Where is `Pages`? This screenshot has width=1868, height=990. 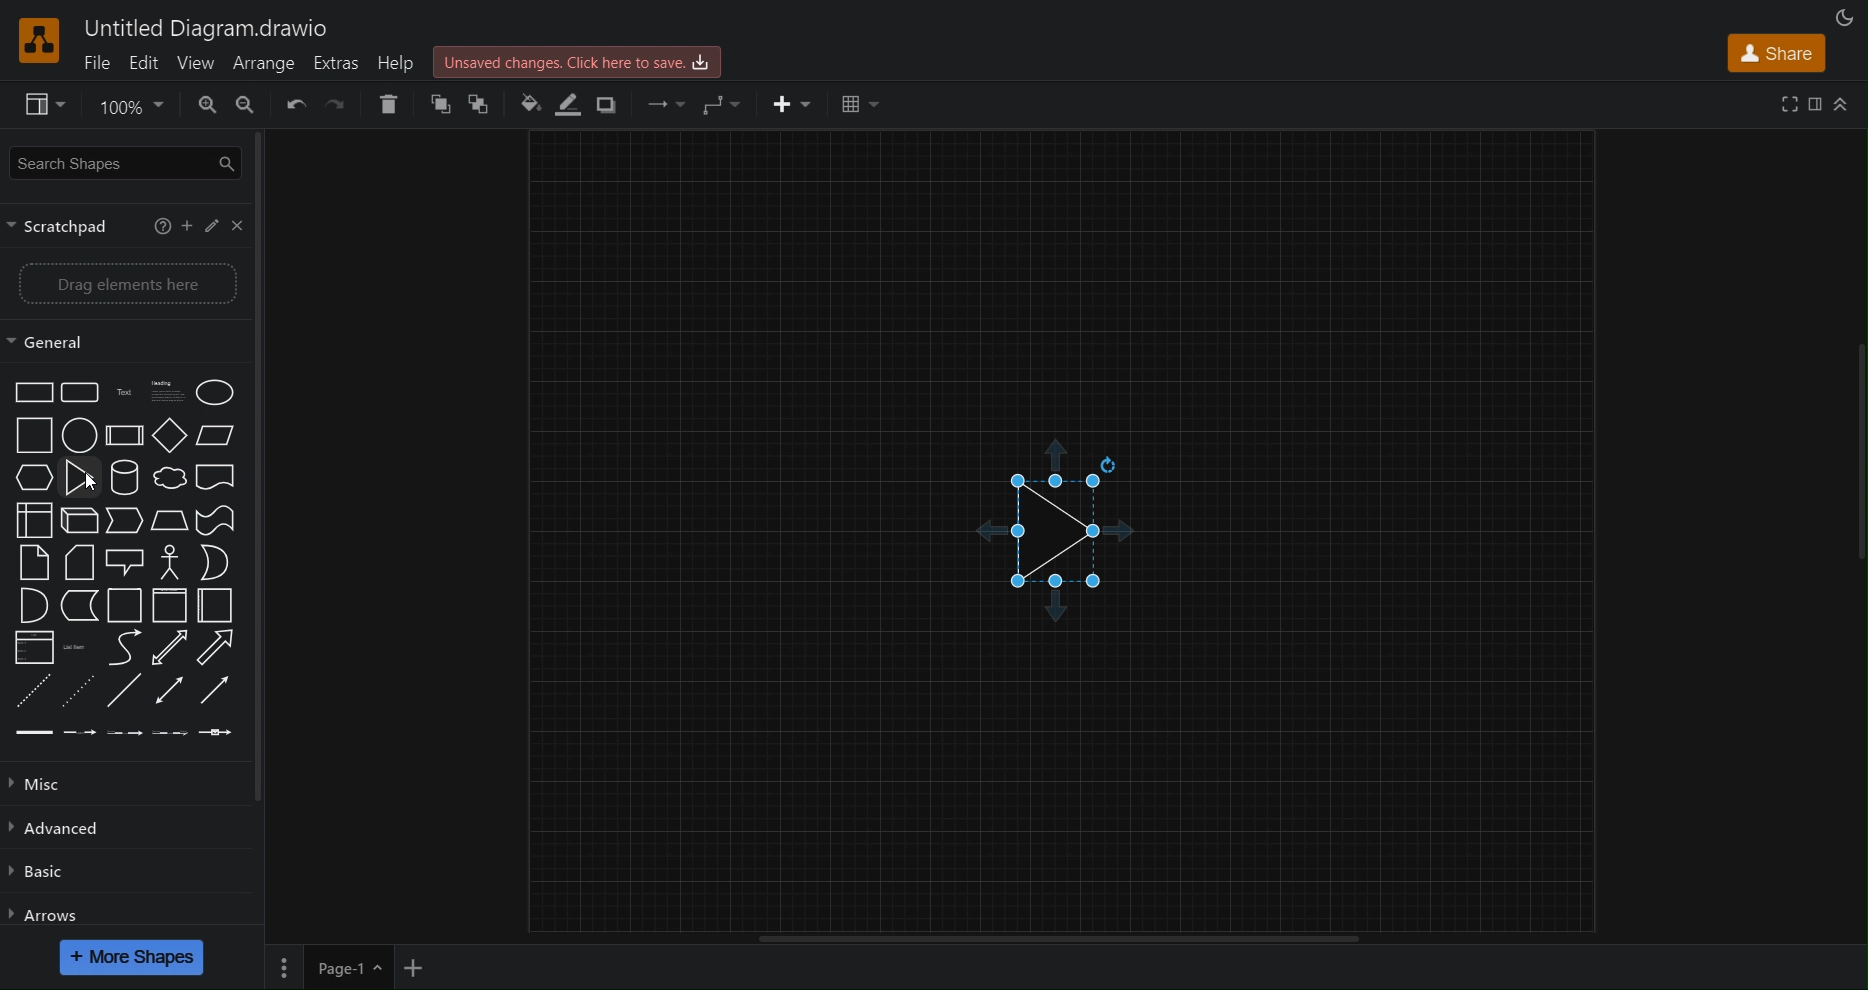
Pages is located at coordinates (281, 967).